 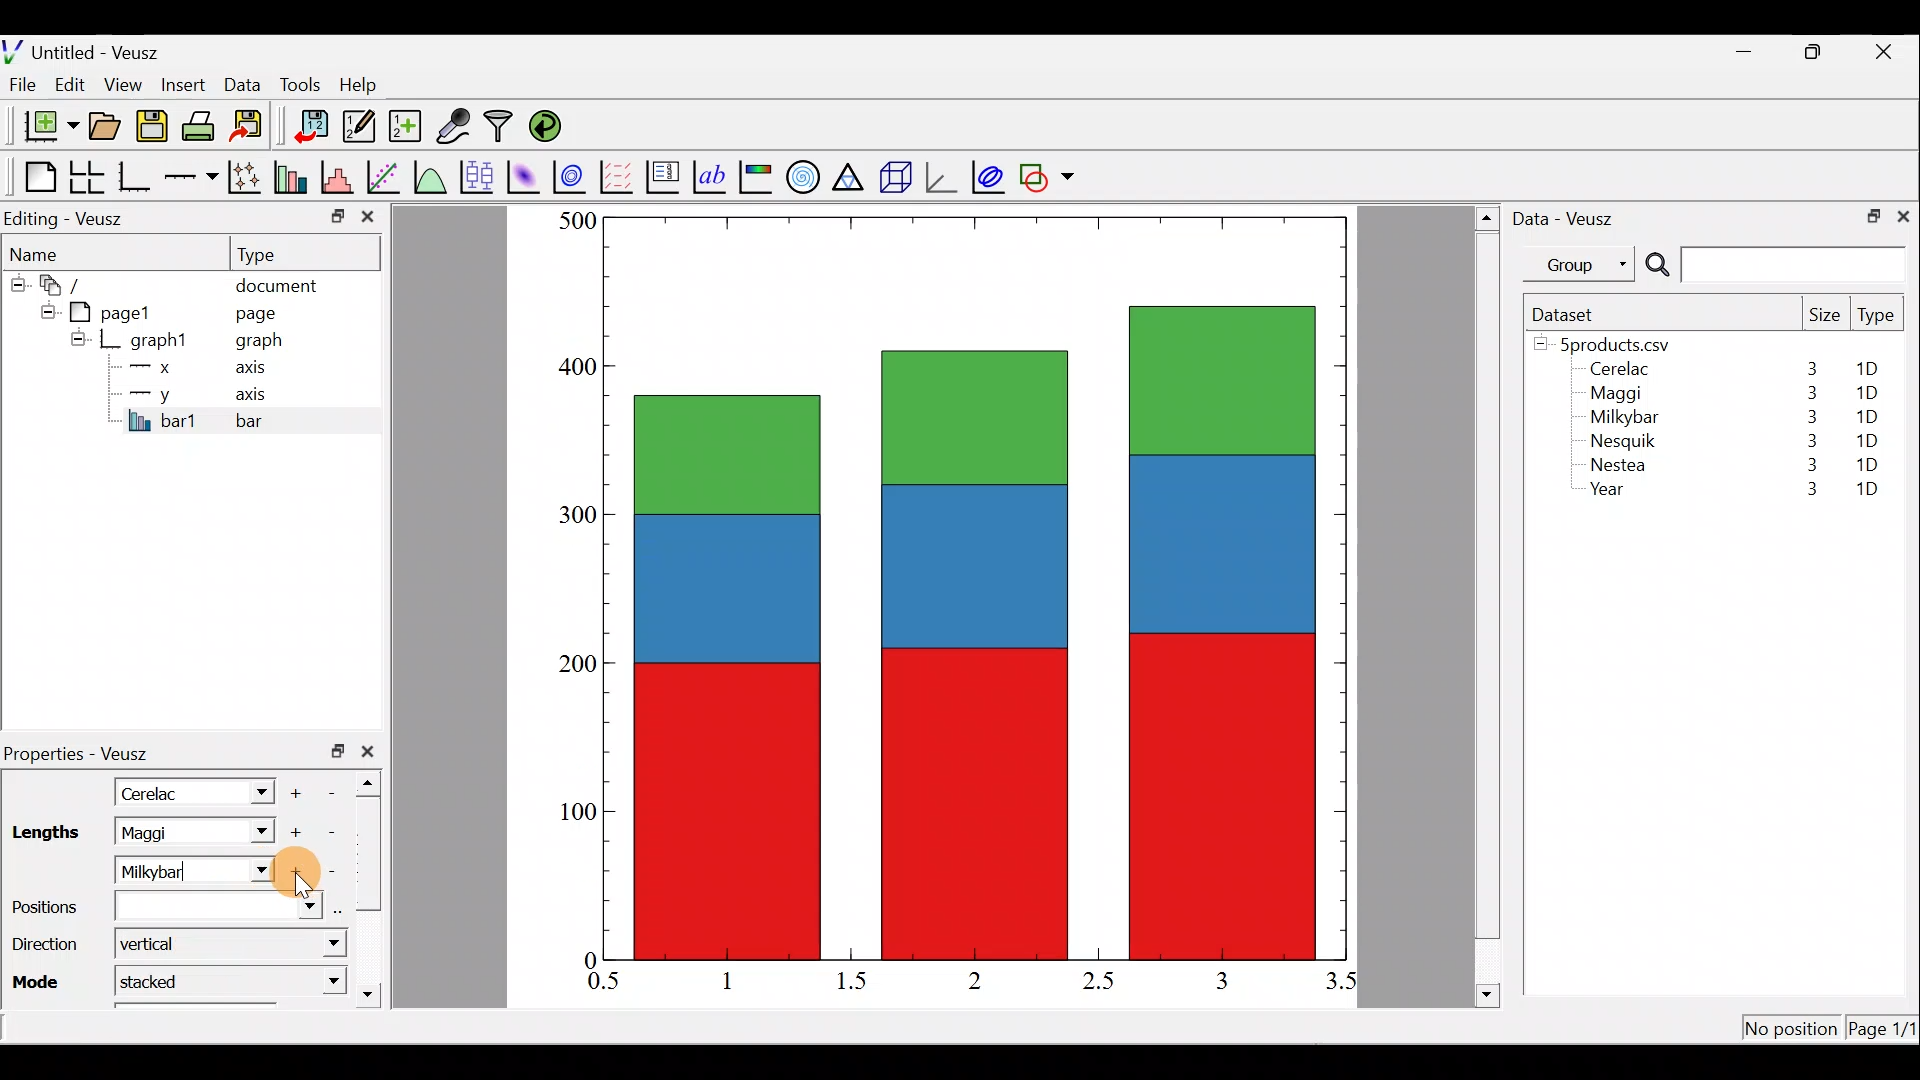 What do you see at coordinates (338, 791) in the screenshot?
I see `Remove item` at bounding box center [338, 791].